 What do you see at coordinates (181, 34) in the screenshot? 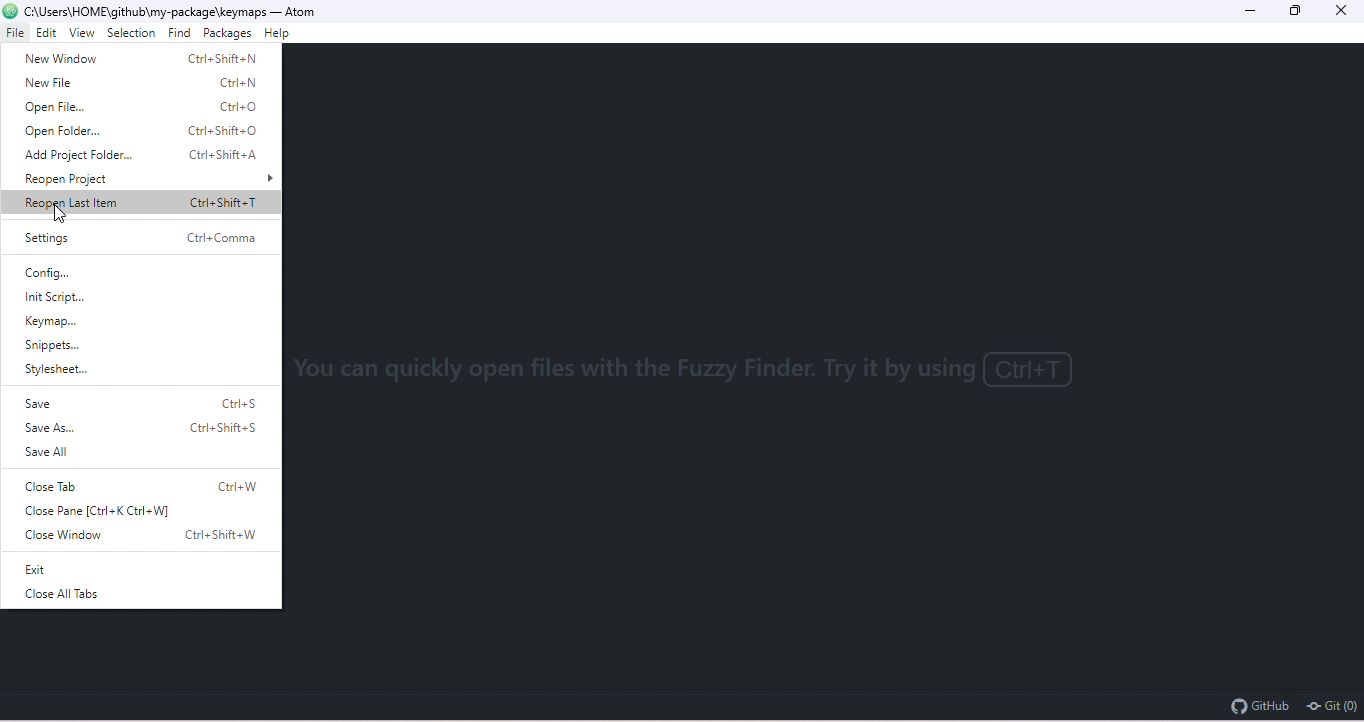
I see `find` at bounding box center [181, 34].